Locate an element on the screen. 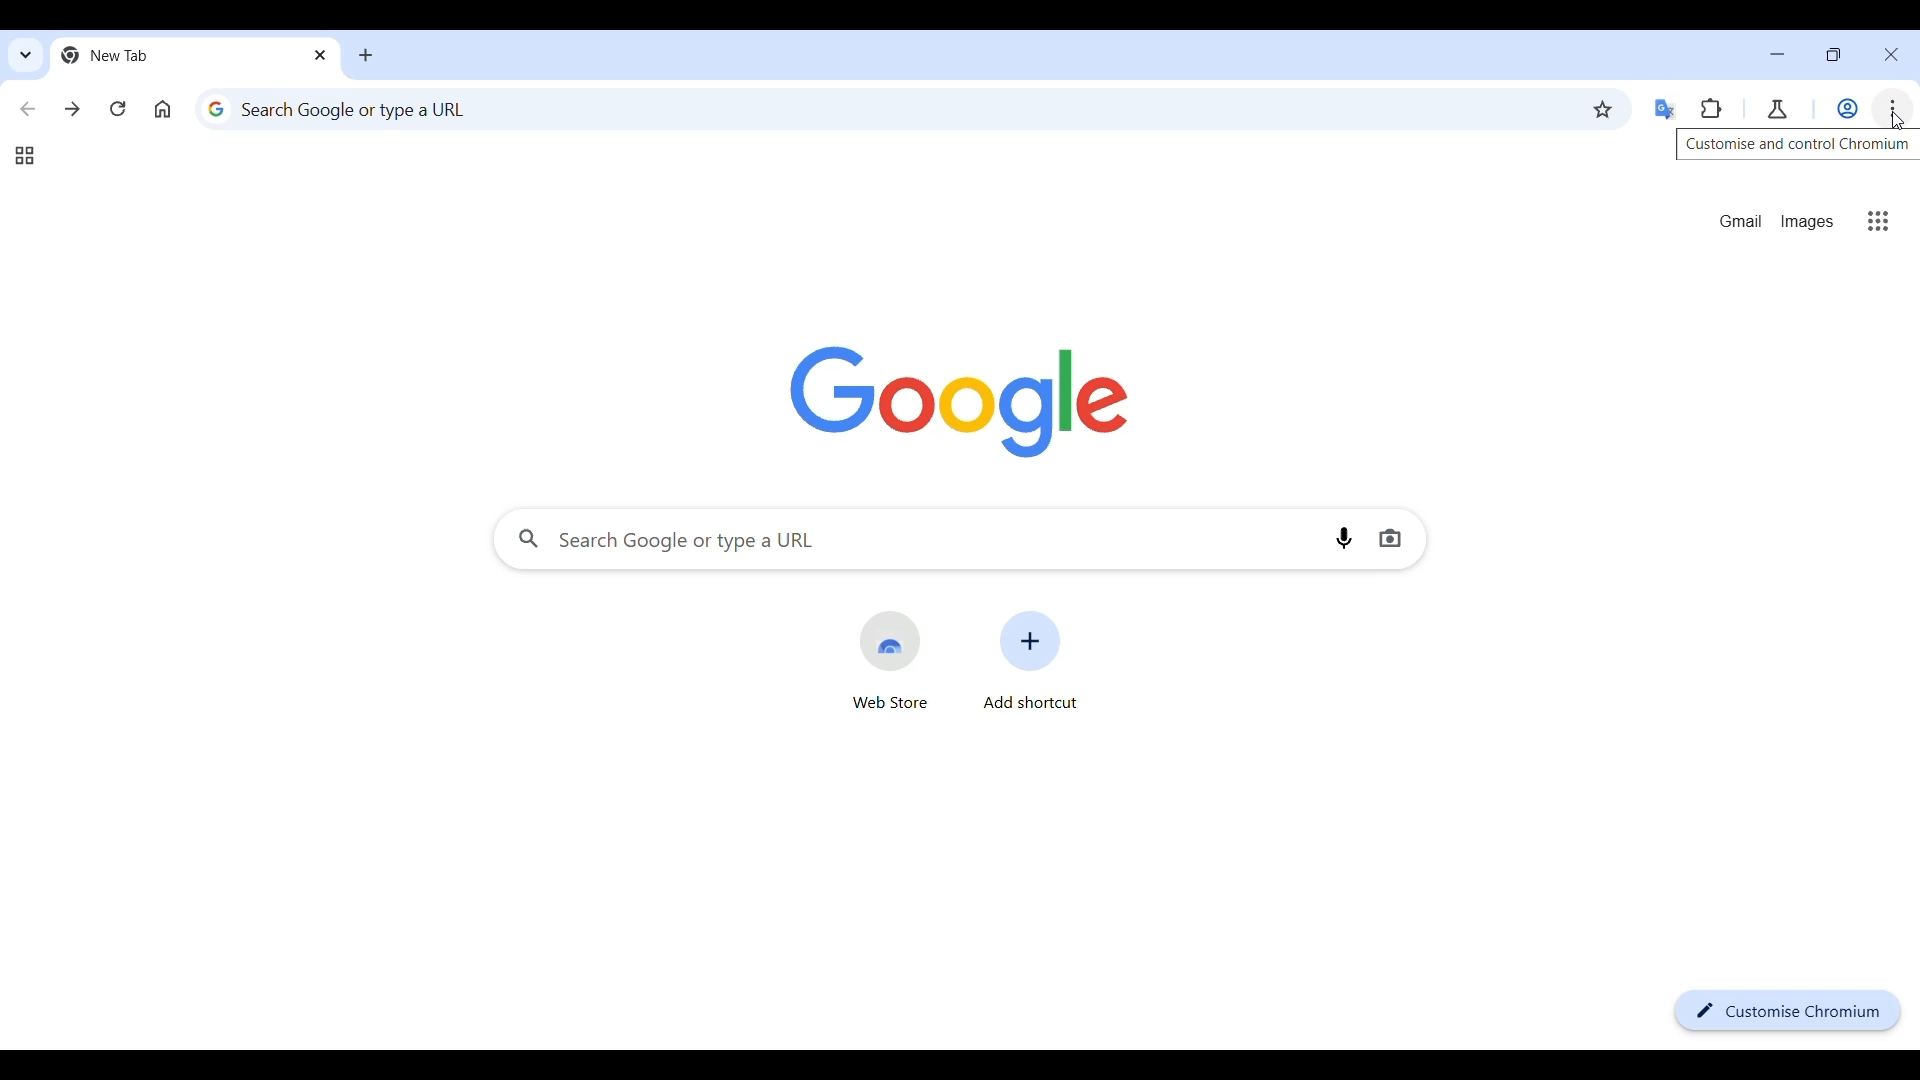 The width and height of the screenshot is (1920, 1080). customise and control chromium is located at coordinates (1797, 148).